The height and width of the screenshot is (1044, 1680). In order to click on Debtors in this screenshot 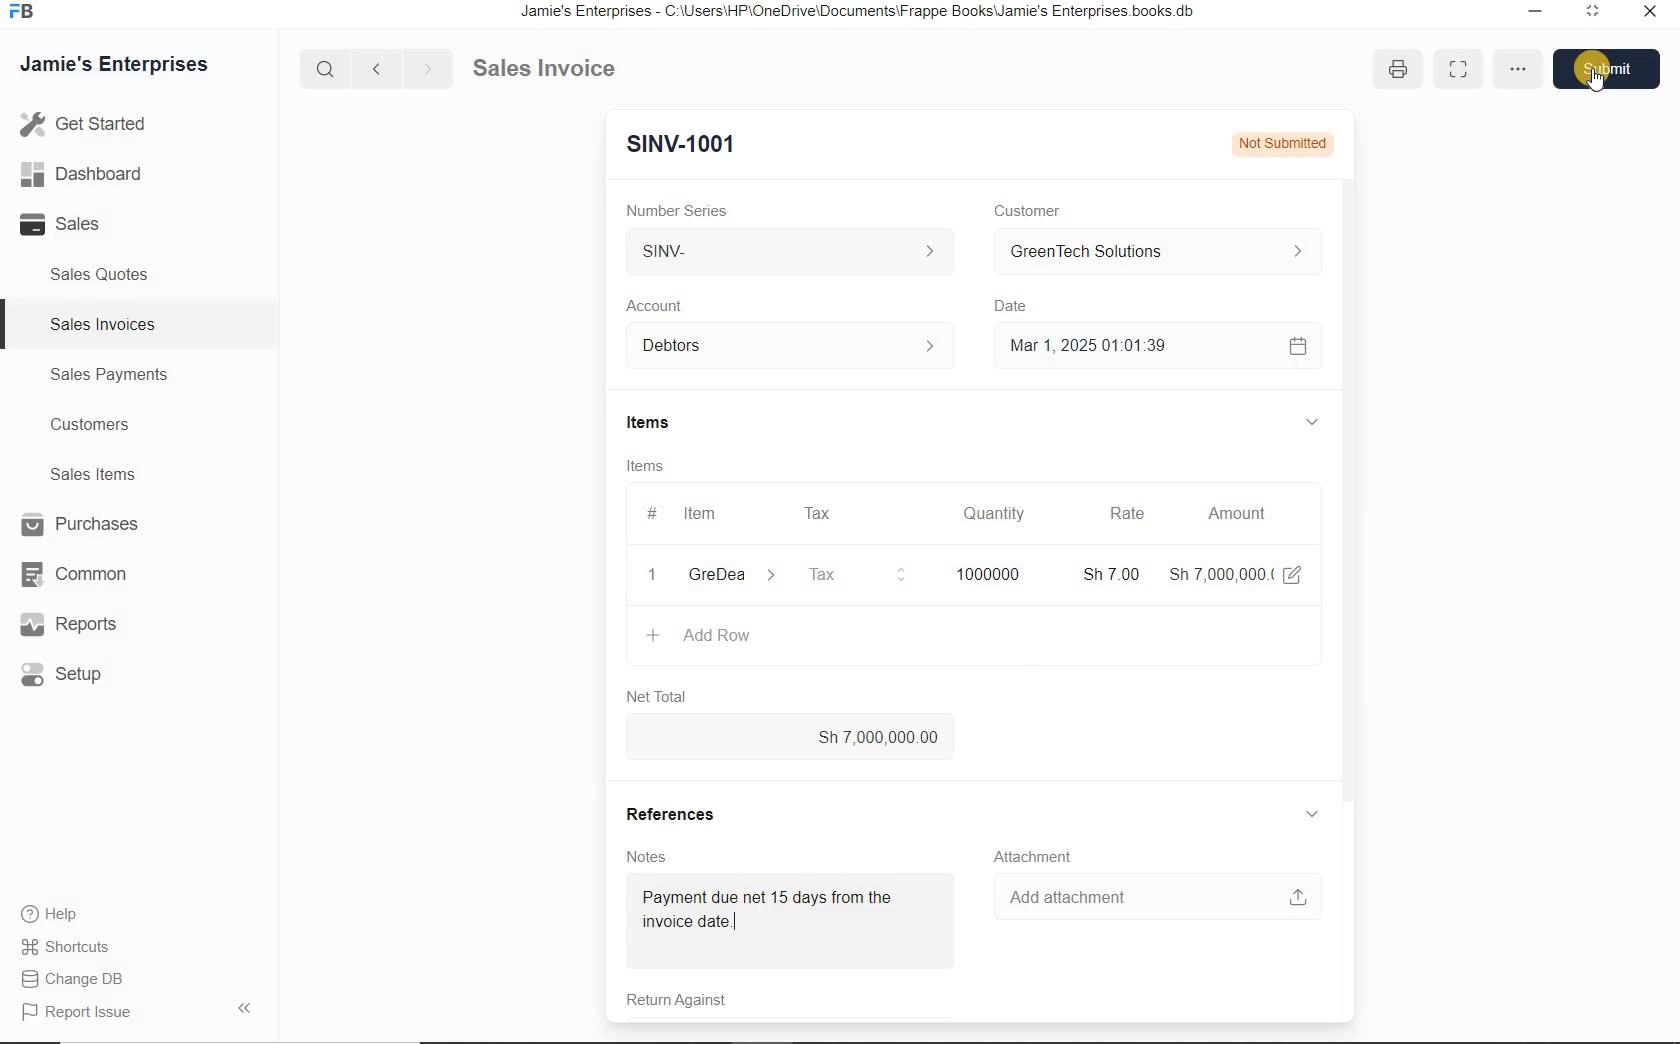, I will do `click(780, 346)`.